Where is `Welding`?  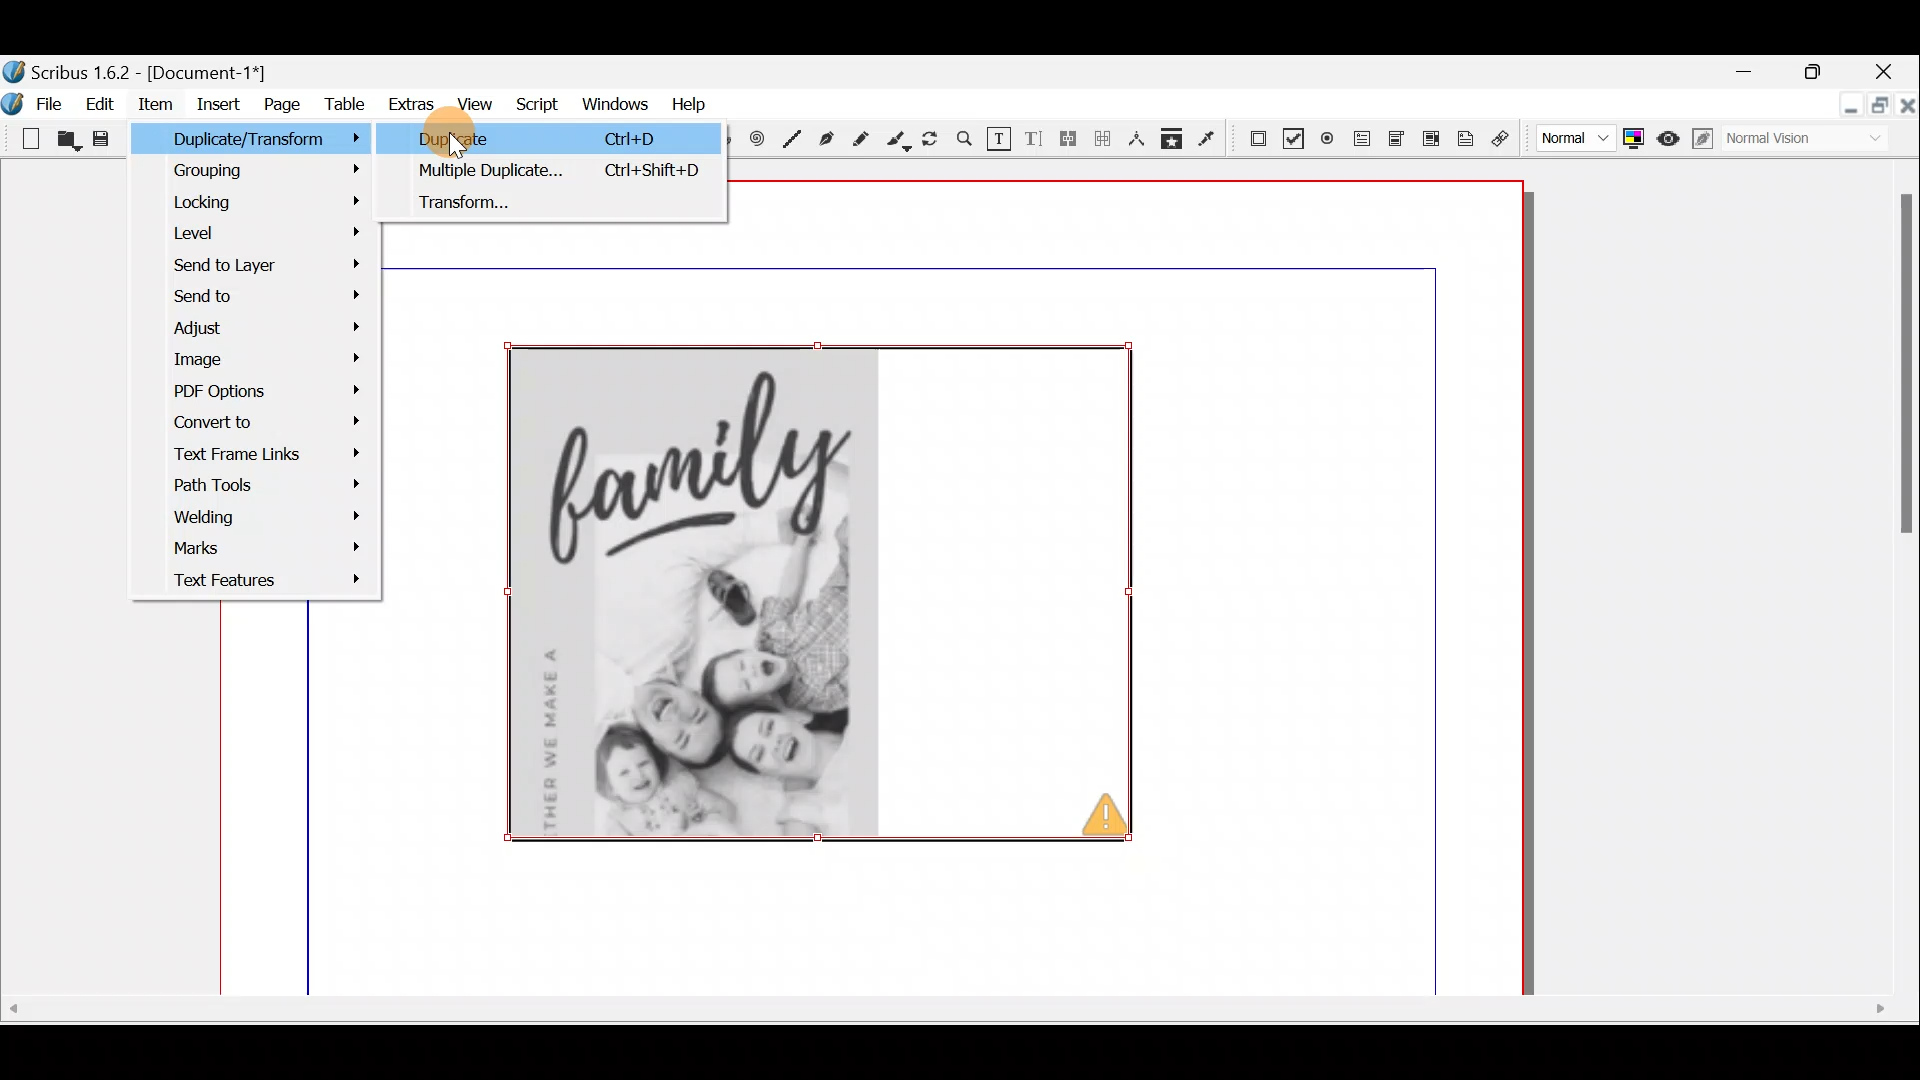 Welding is located at coordinates (266, 518).